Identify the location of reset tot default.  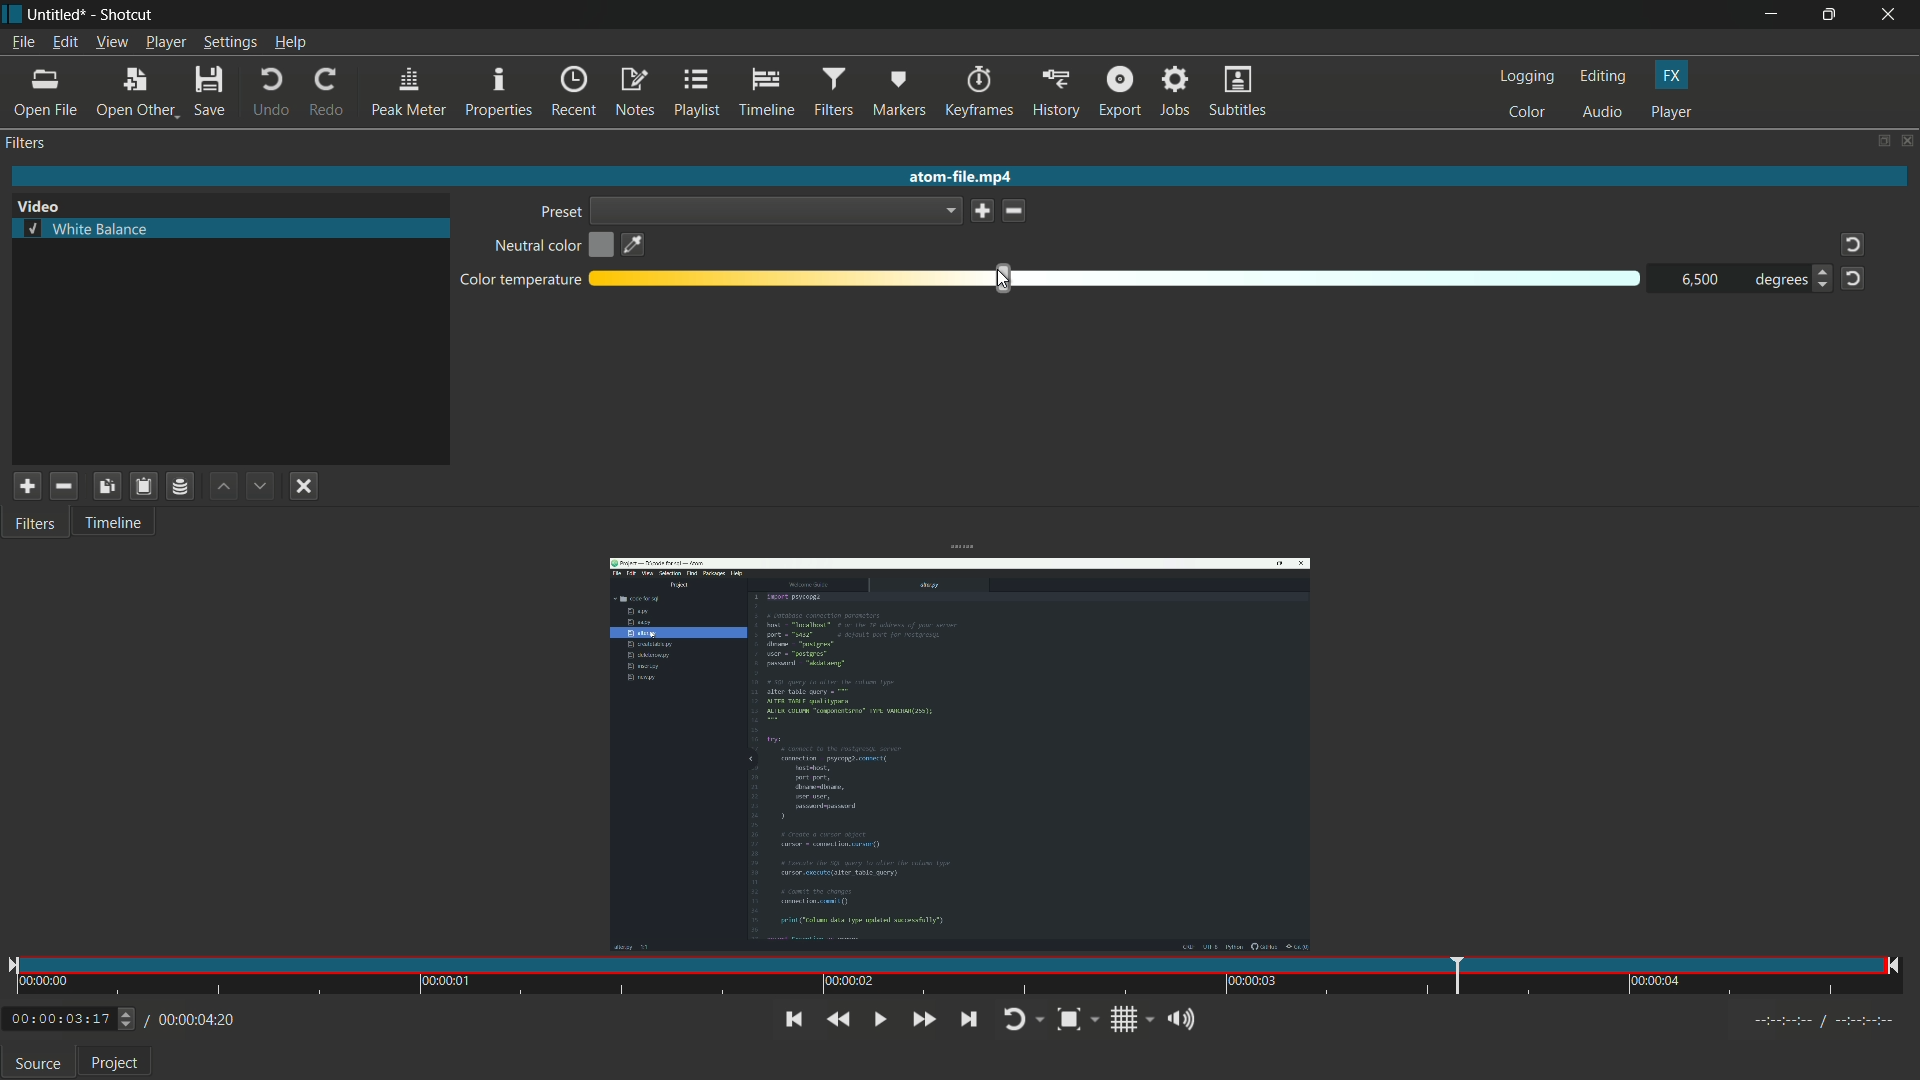
(1849, 245).